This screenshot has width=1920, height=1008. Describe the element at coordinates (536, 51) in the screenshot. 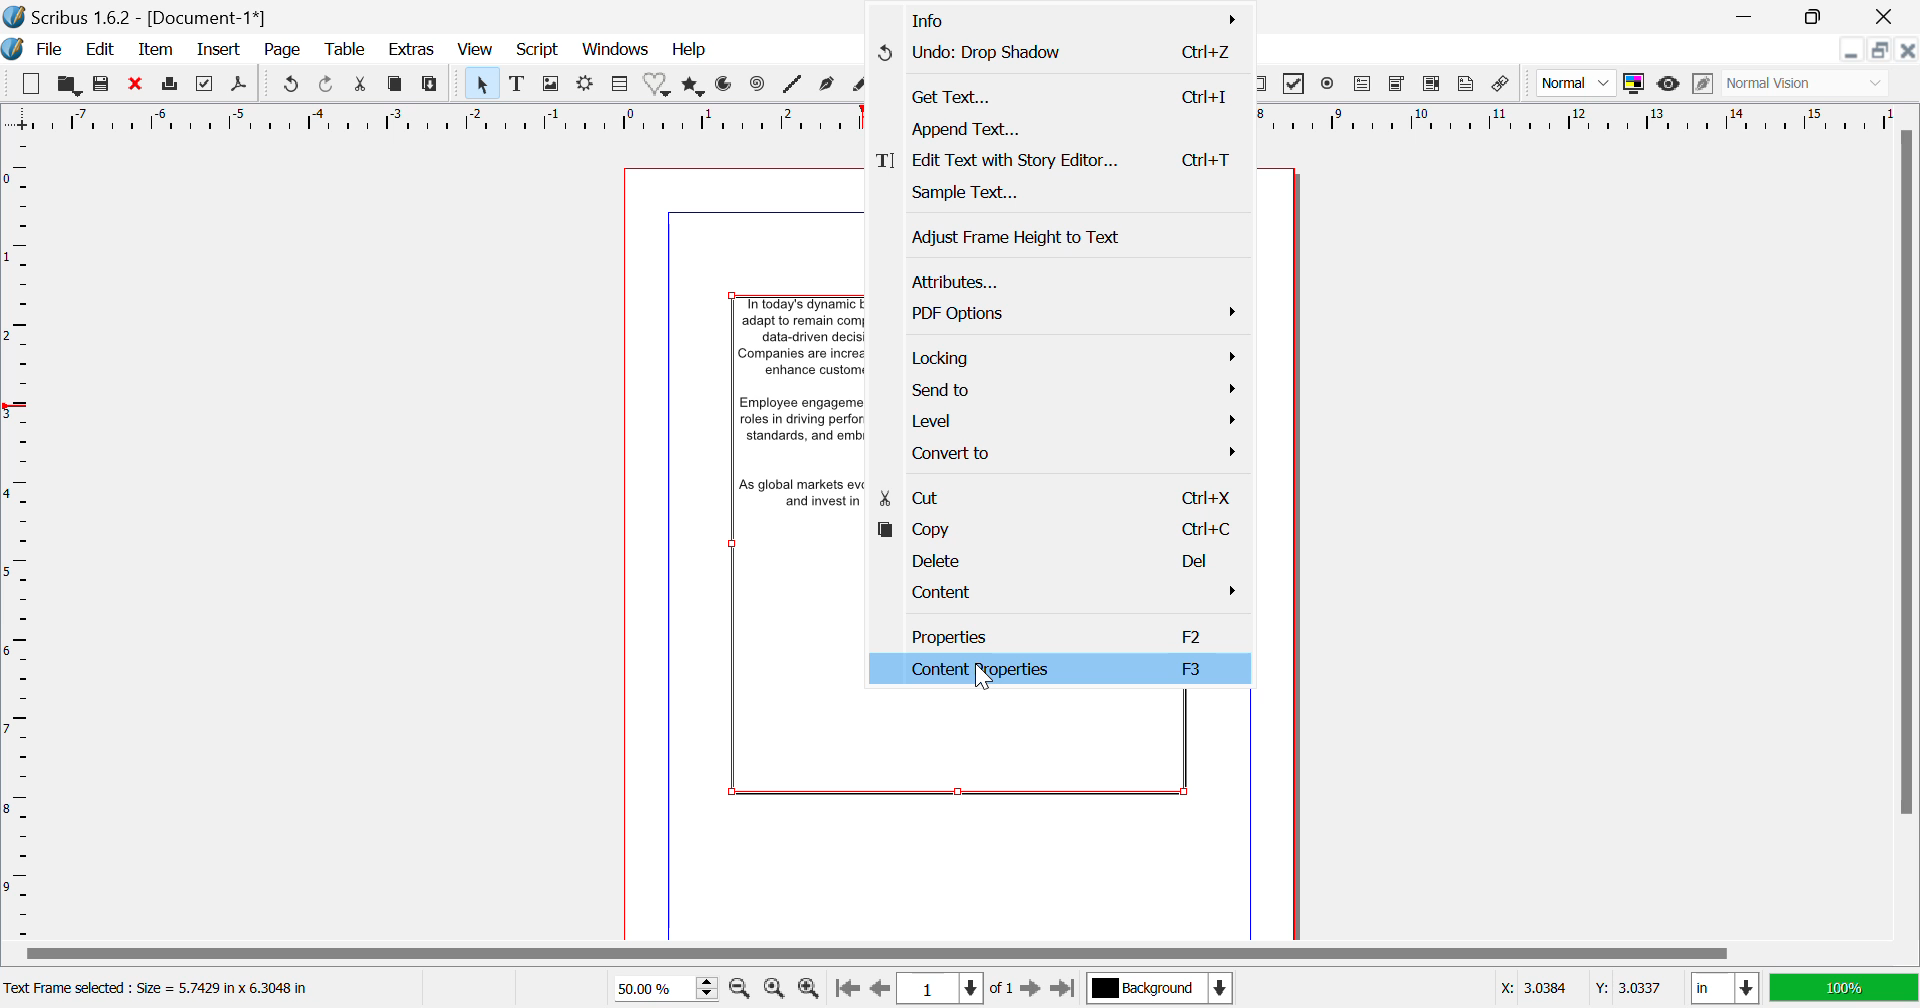

I see `Script` at that location.